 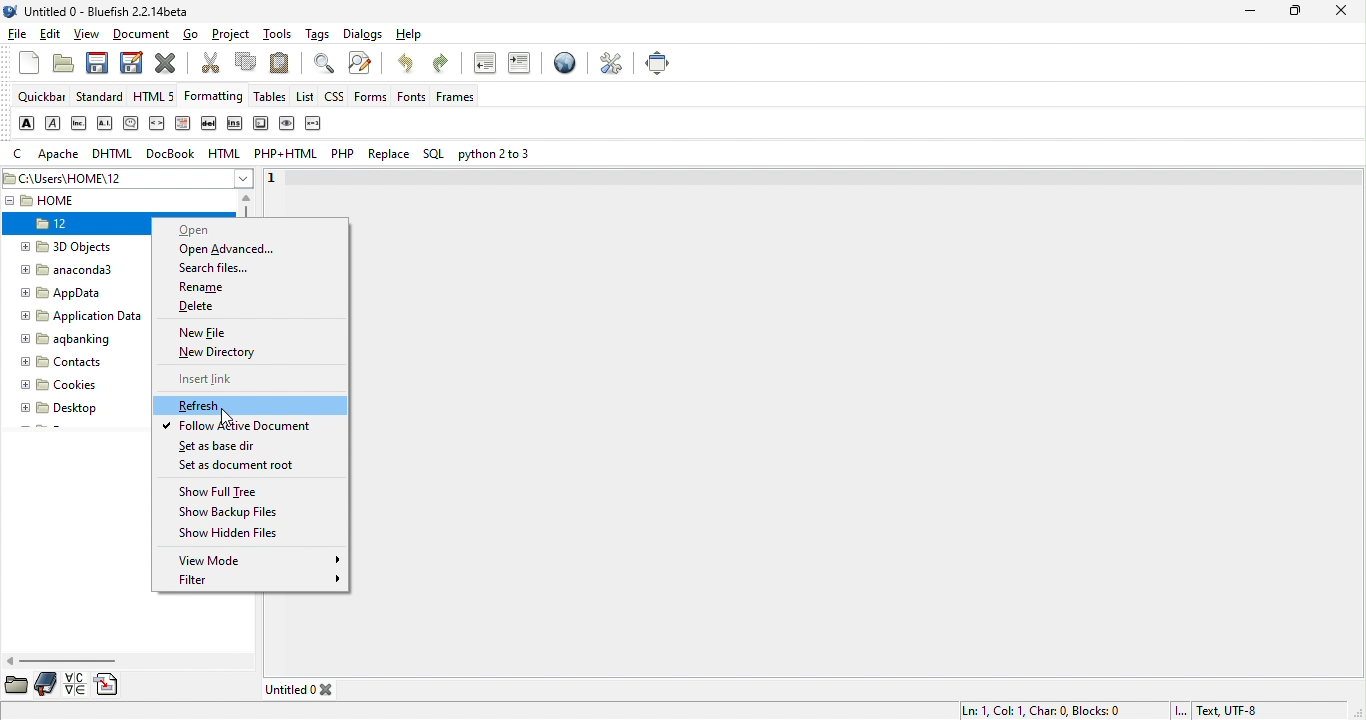 What do you see at coordinates (284, 63) in the screenshot?
I see `paste` at bounding box center [284, 63].